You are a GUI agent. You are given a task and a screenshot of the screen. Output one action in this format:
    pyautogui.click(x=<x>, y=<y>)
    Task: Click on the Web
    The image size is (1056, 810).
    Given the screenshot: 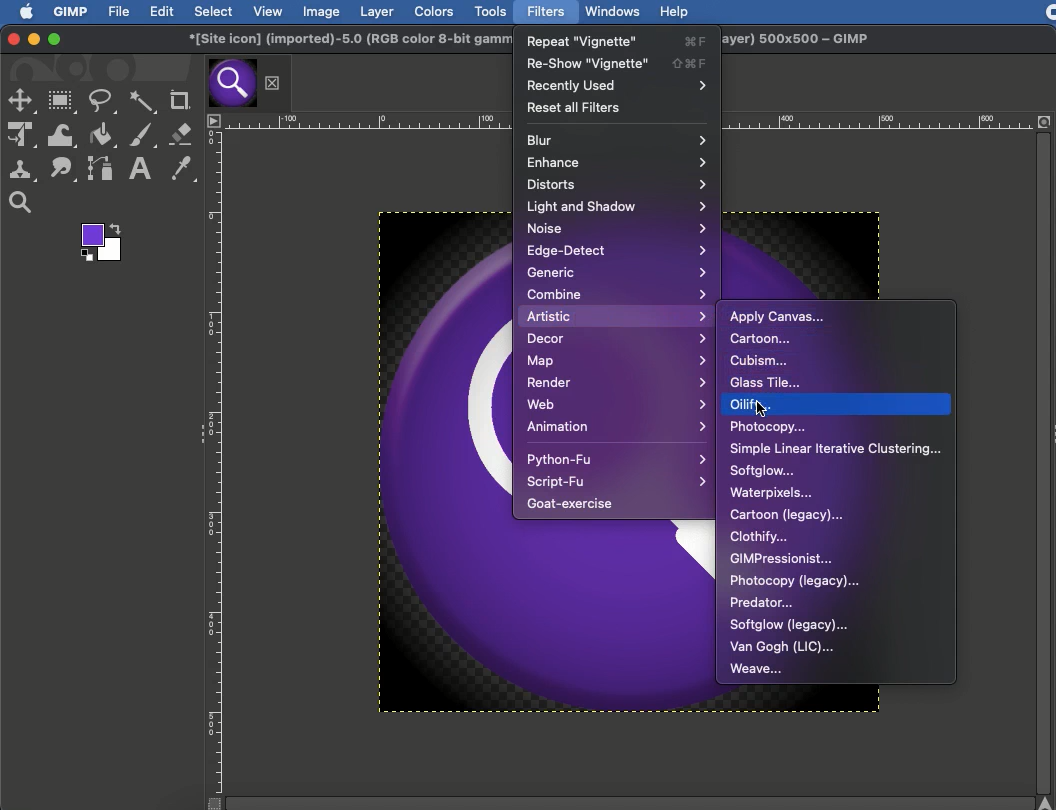 What is the action you would take?
    pyautogui.click(x=617, y=402)
    